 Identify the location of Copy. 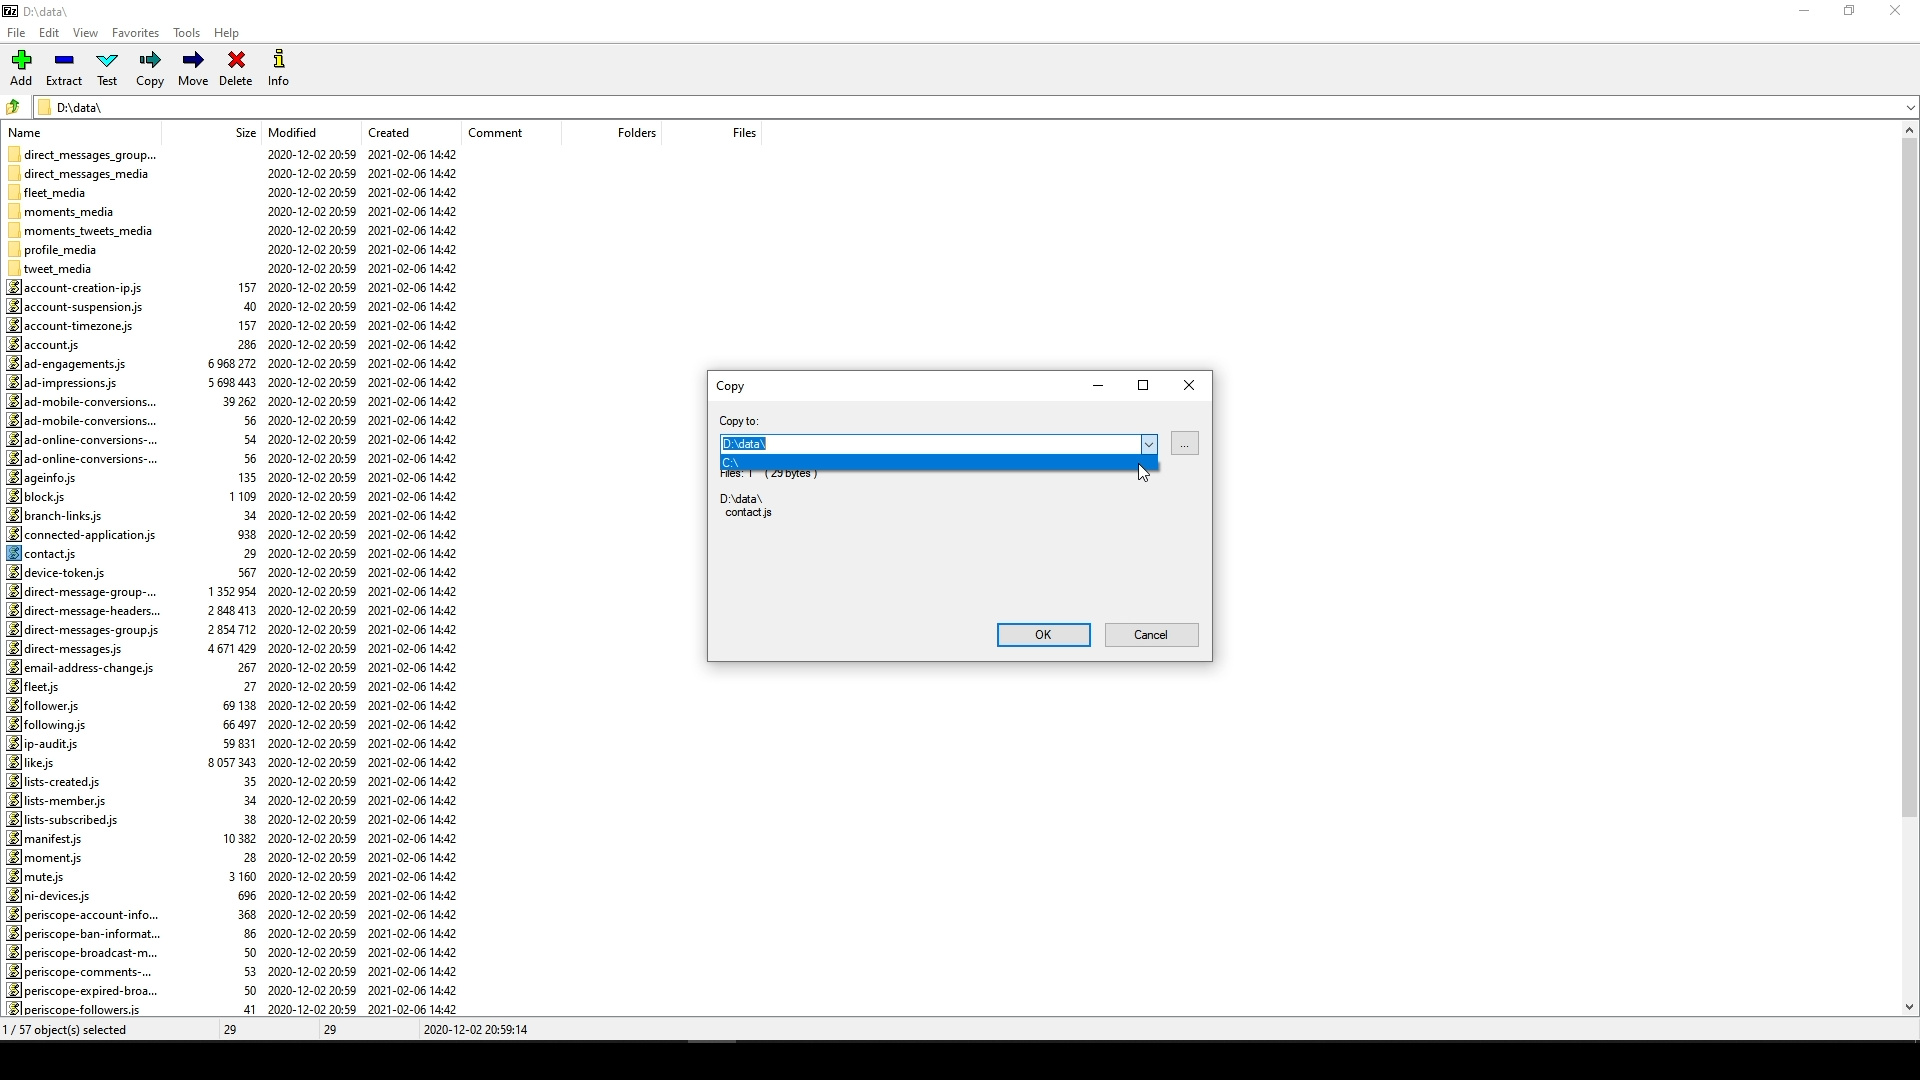
(151, 69).